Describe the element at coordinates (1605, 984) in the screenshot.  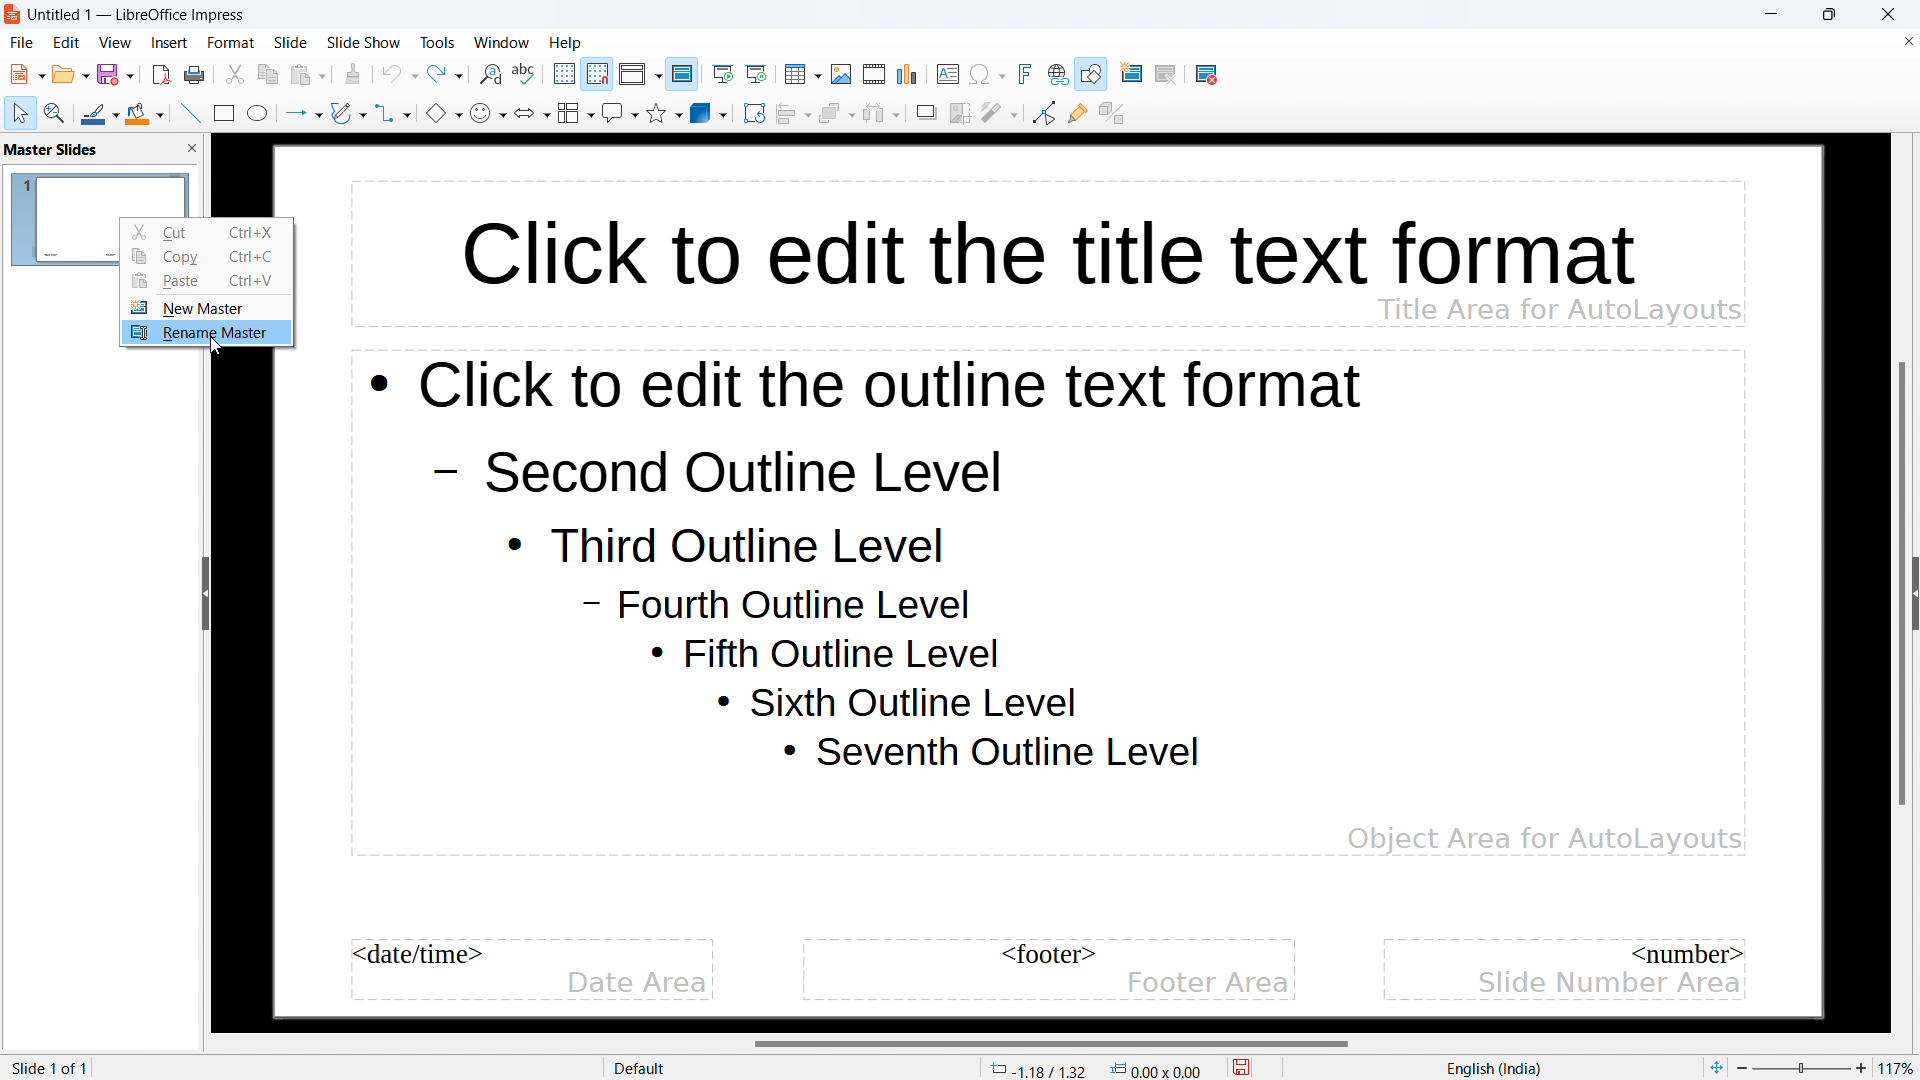
I see `slide number area` at that location.